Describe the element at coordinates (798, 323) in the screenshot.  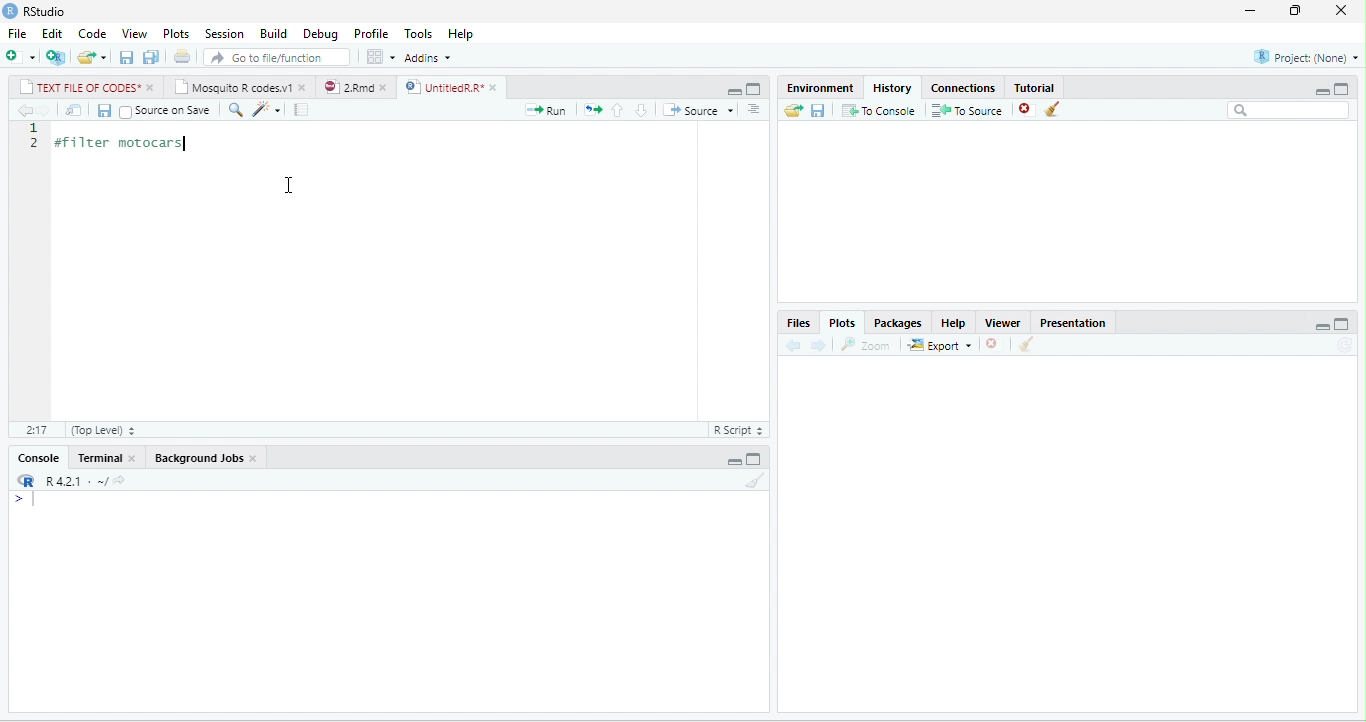
I see `Files` at that location.